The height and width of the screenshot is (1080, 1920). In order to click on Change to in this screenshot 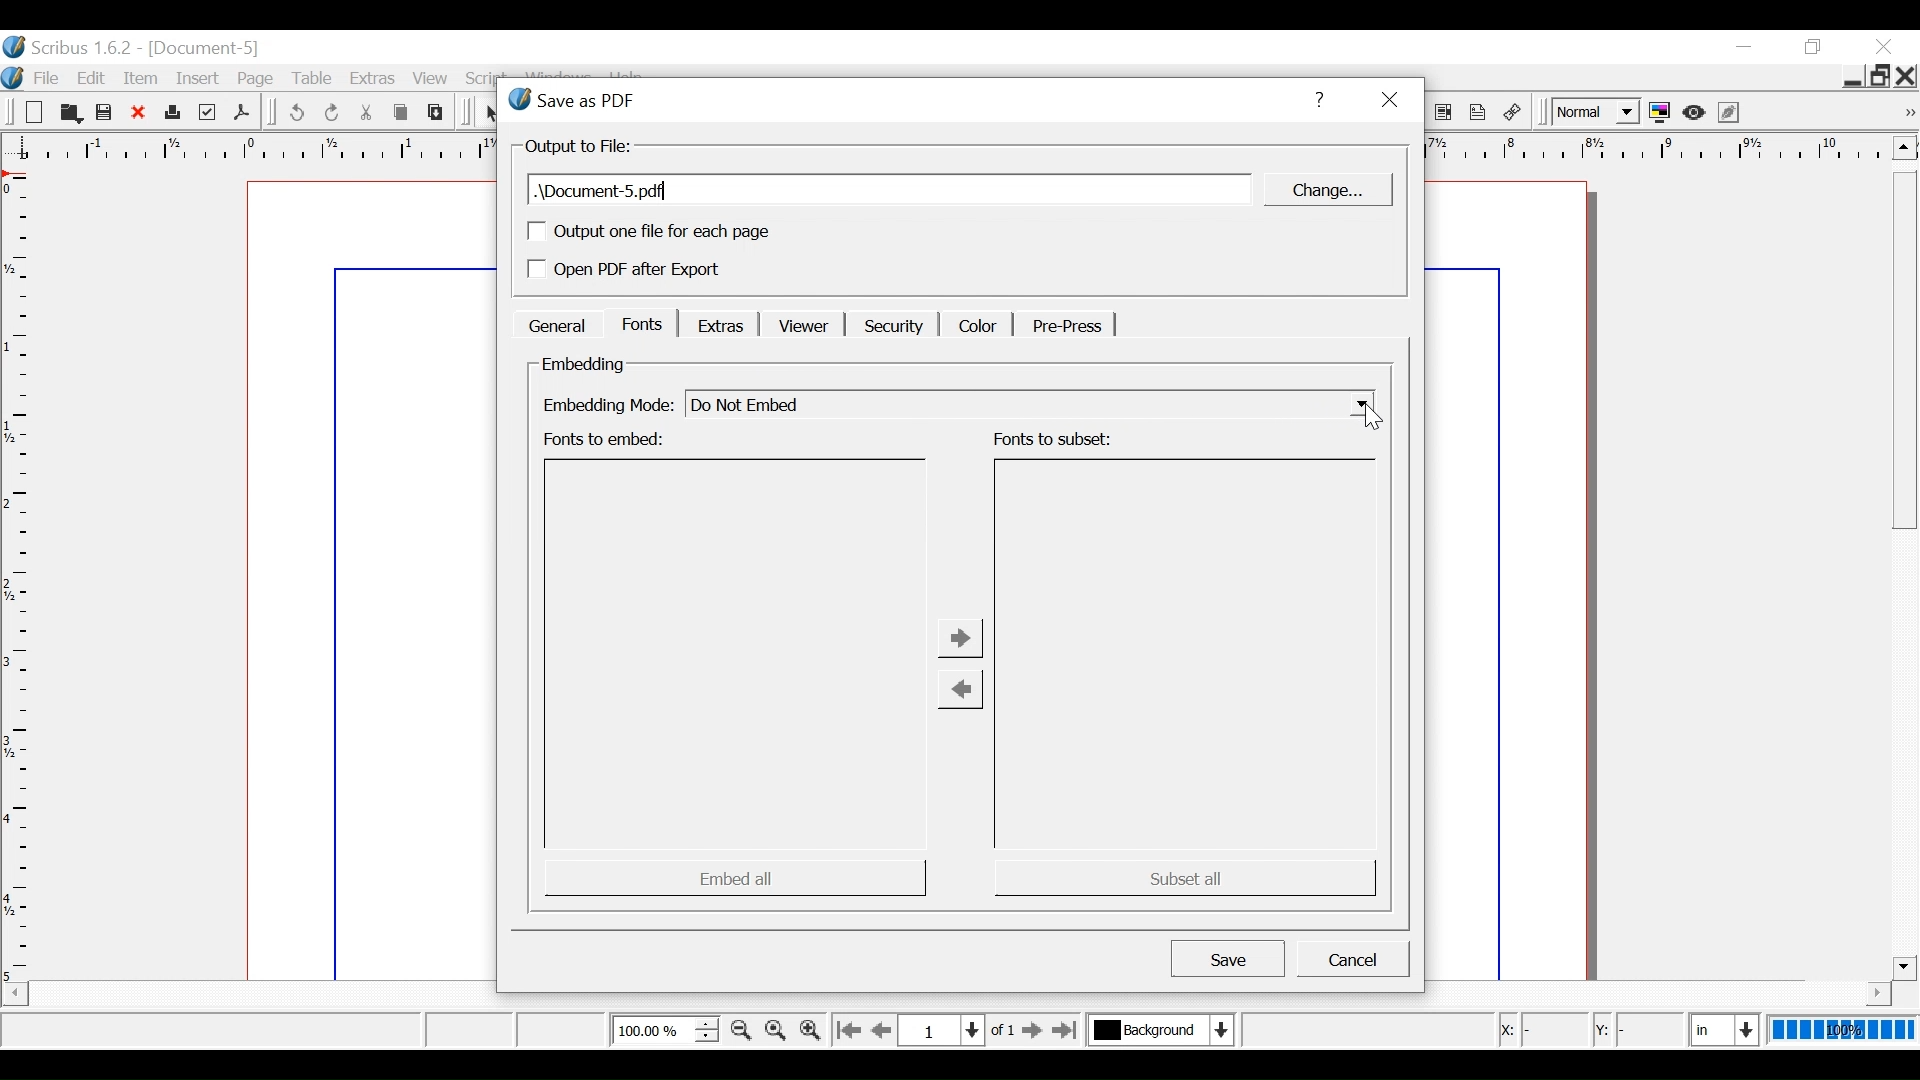, I will do `click(962, 637)`.